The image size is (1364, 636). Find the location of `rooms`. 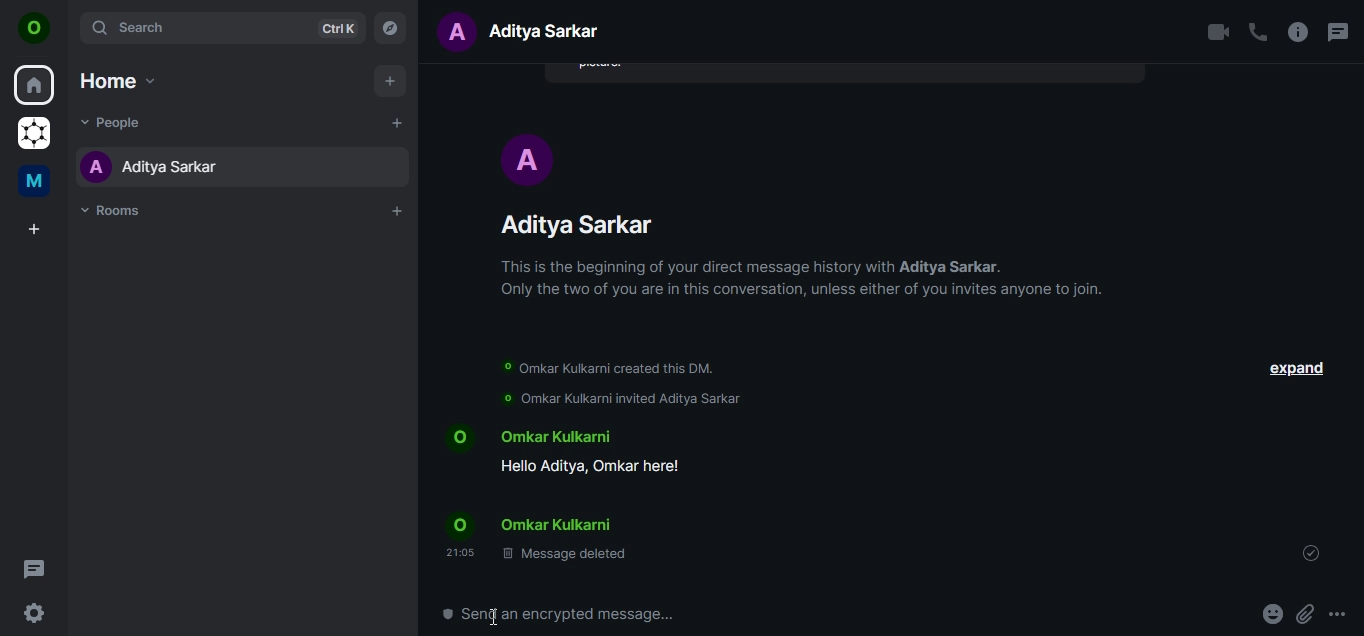

rooms is located at coordinates (114, 213).